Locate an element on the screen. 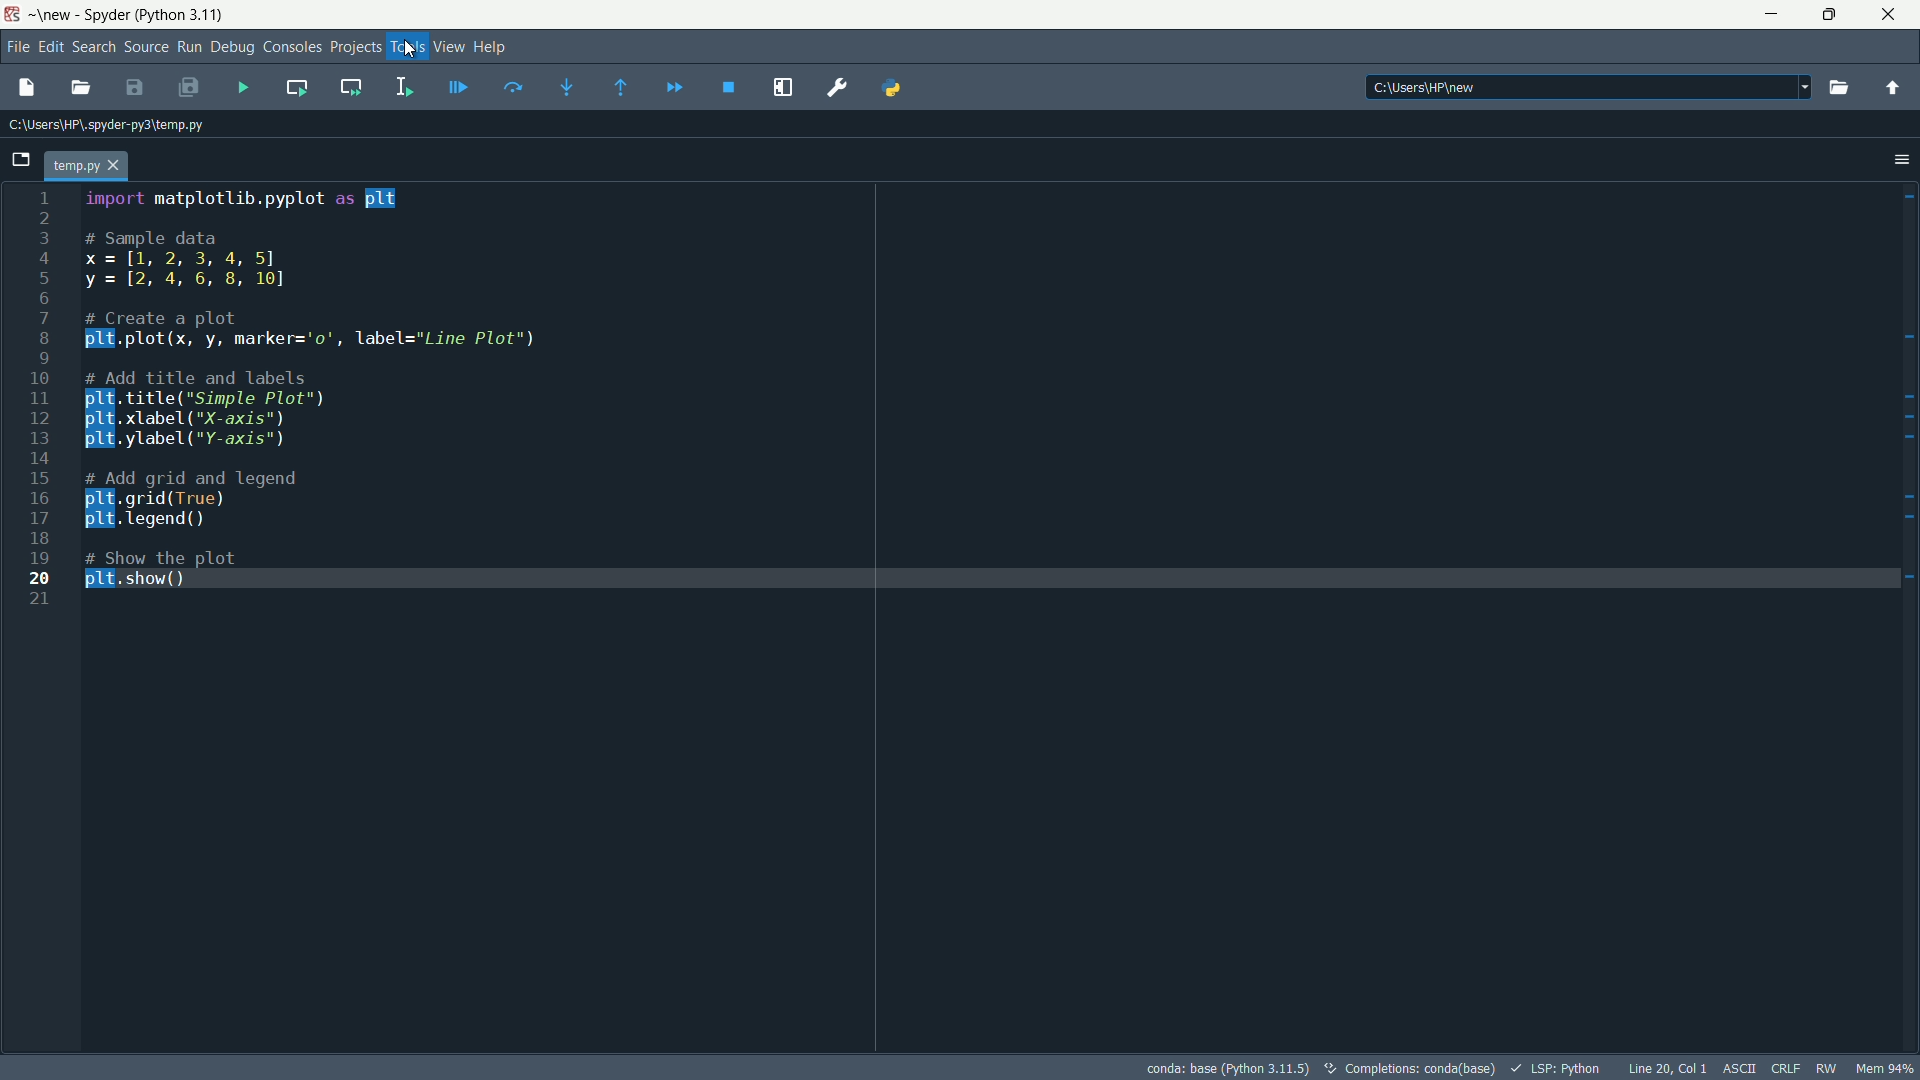 The width and height of the screenshot is (1920, 1080). ~\new - Spyder (Python 3.11) is located at coordinates (127, 14).